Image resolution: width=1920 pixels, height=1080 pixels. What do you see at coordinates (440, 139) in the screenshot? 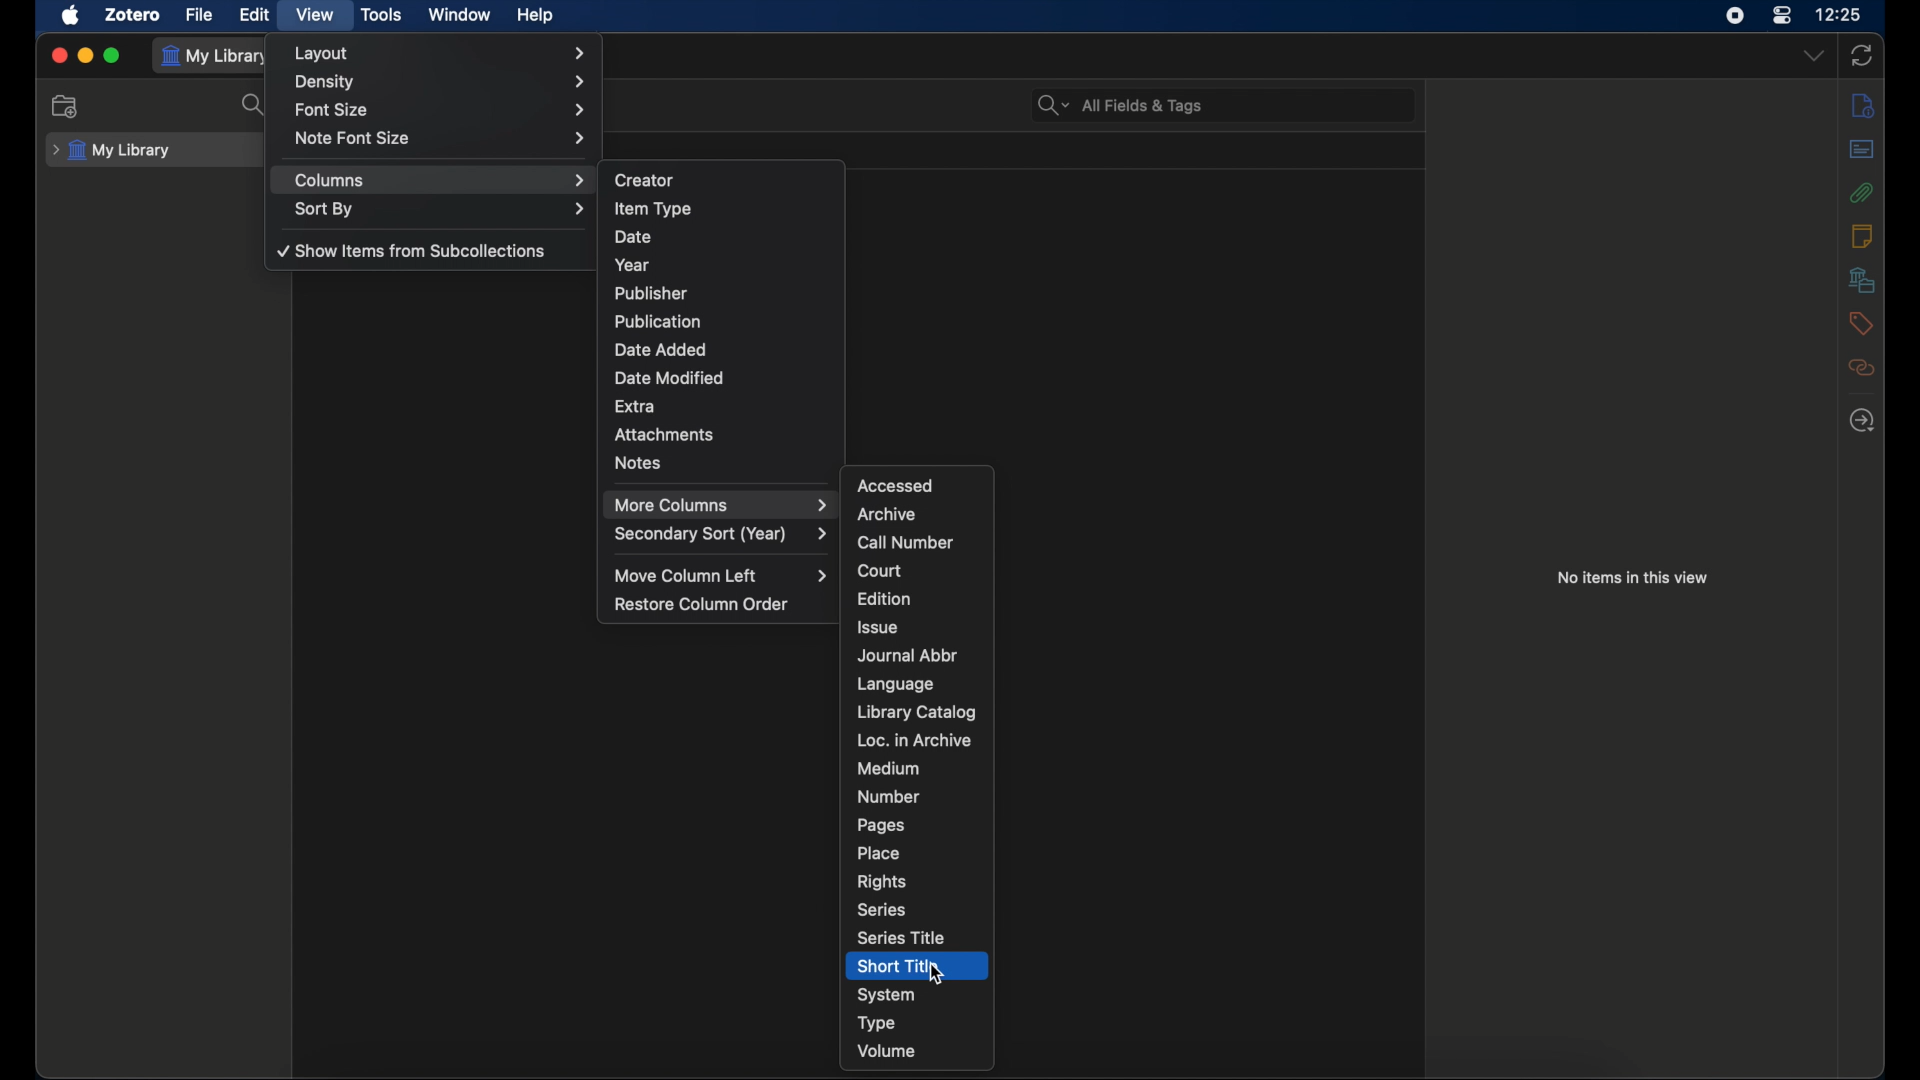
I see `note font size` at bounding box center [440, 139].